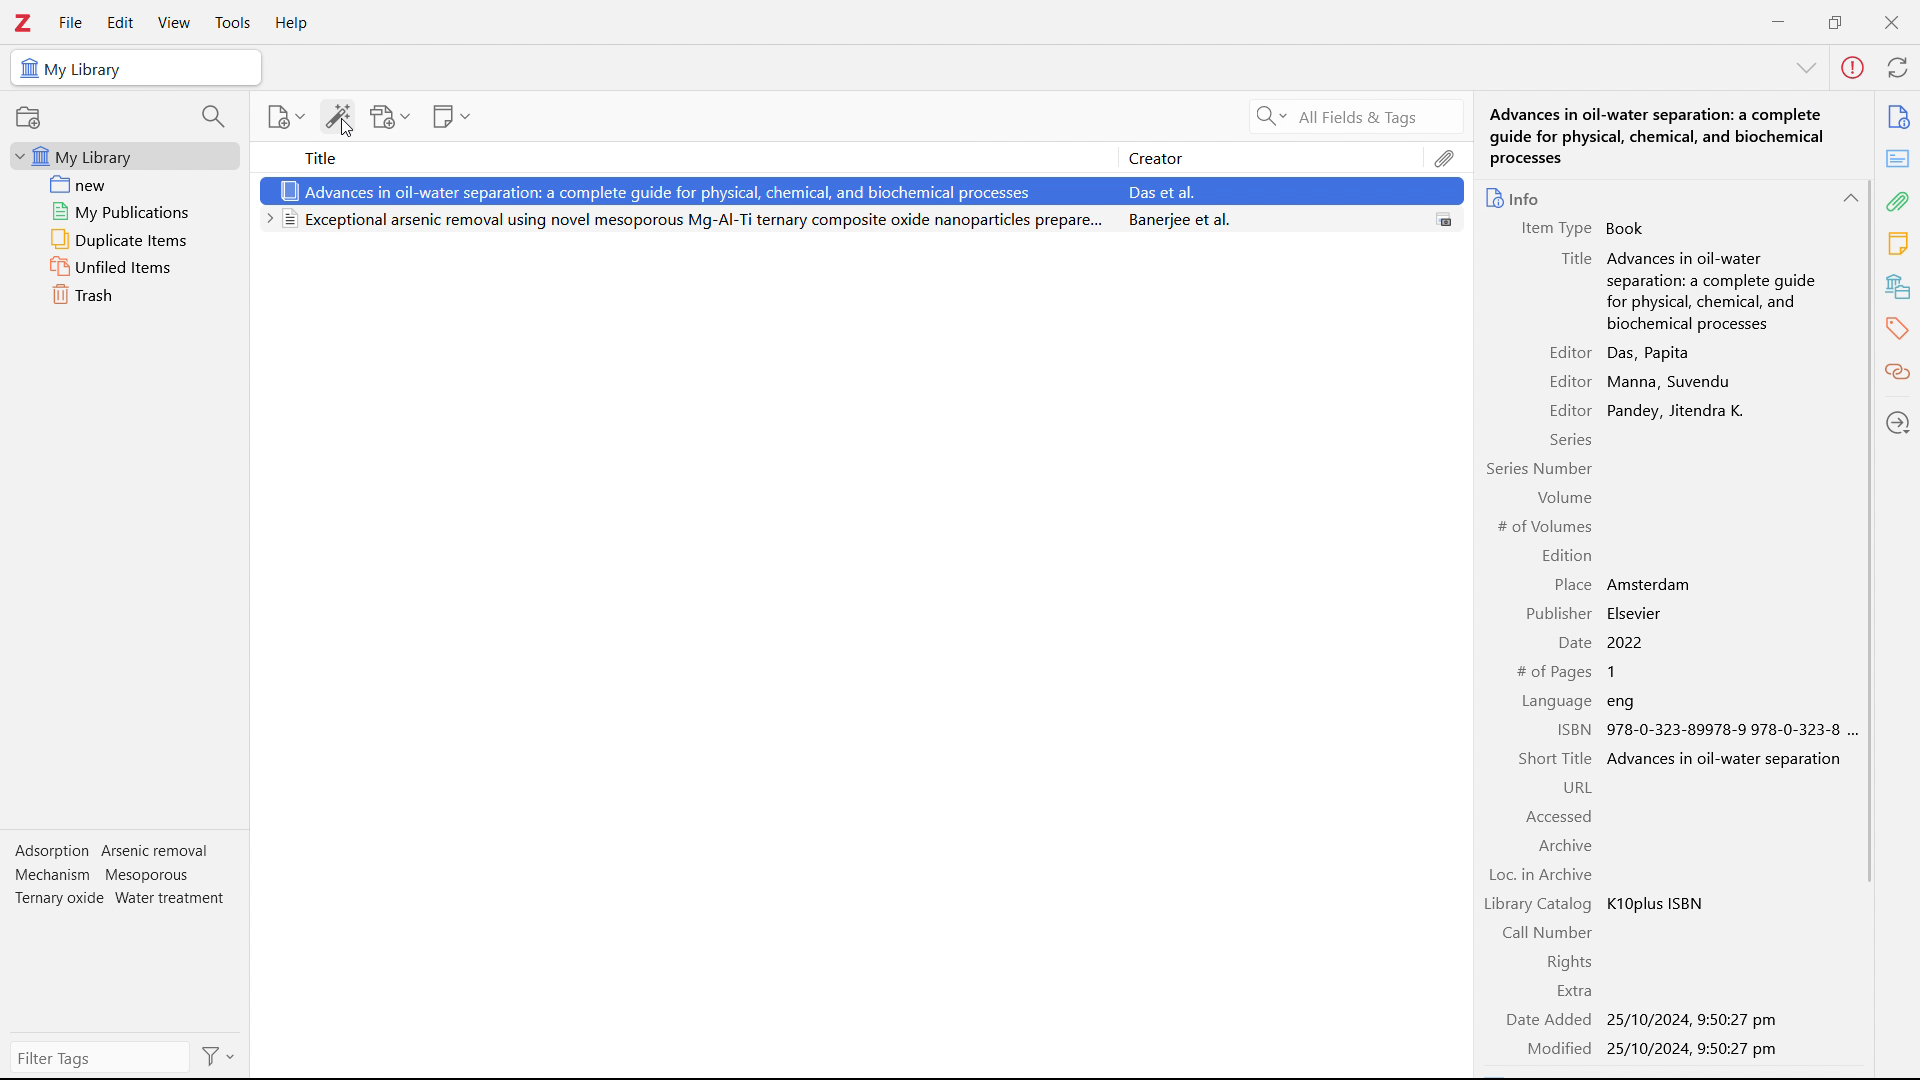  Describe the element at coordinates (1898, 117) in the screenshot. I see `info` at that location.